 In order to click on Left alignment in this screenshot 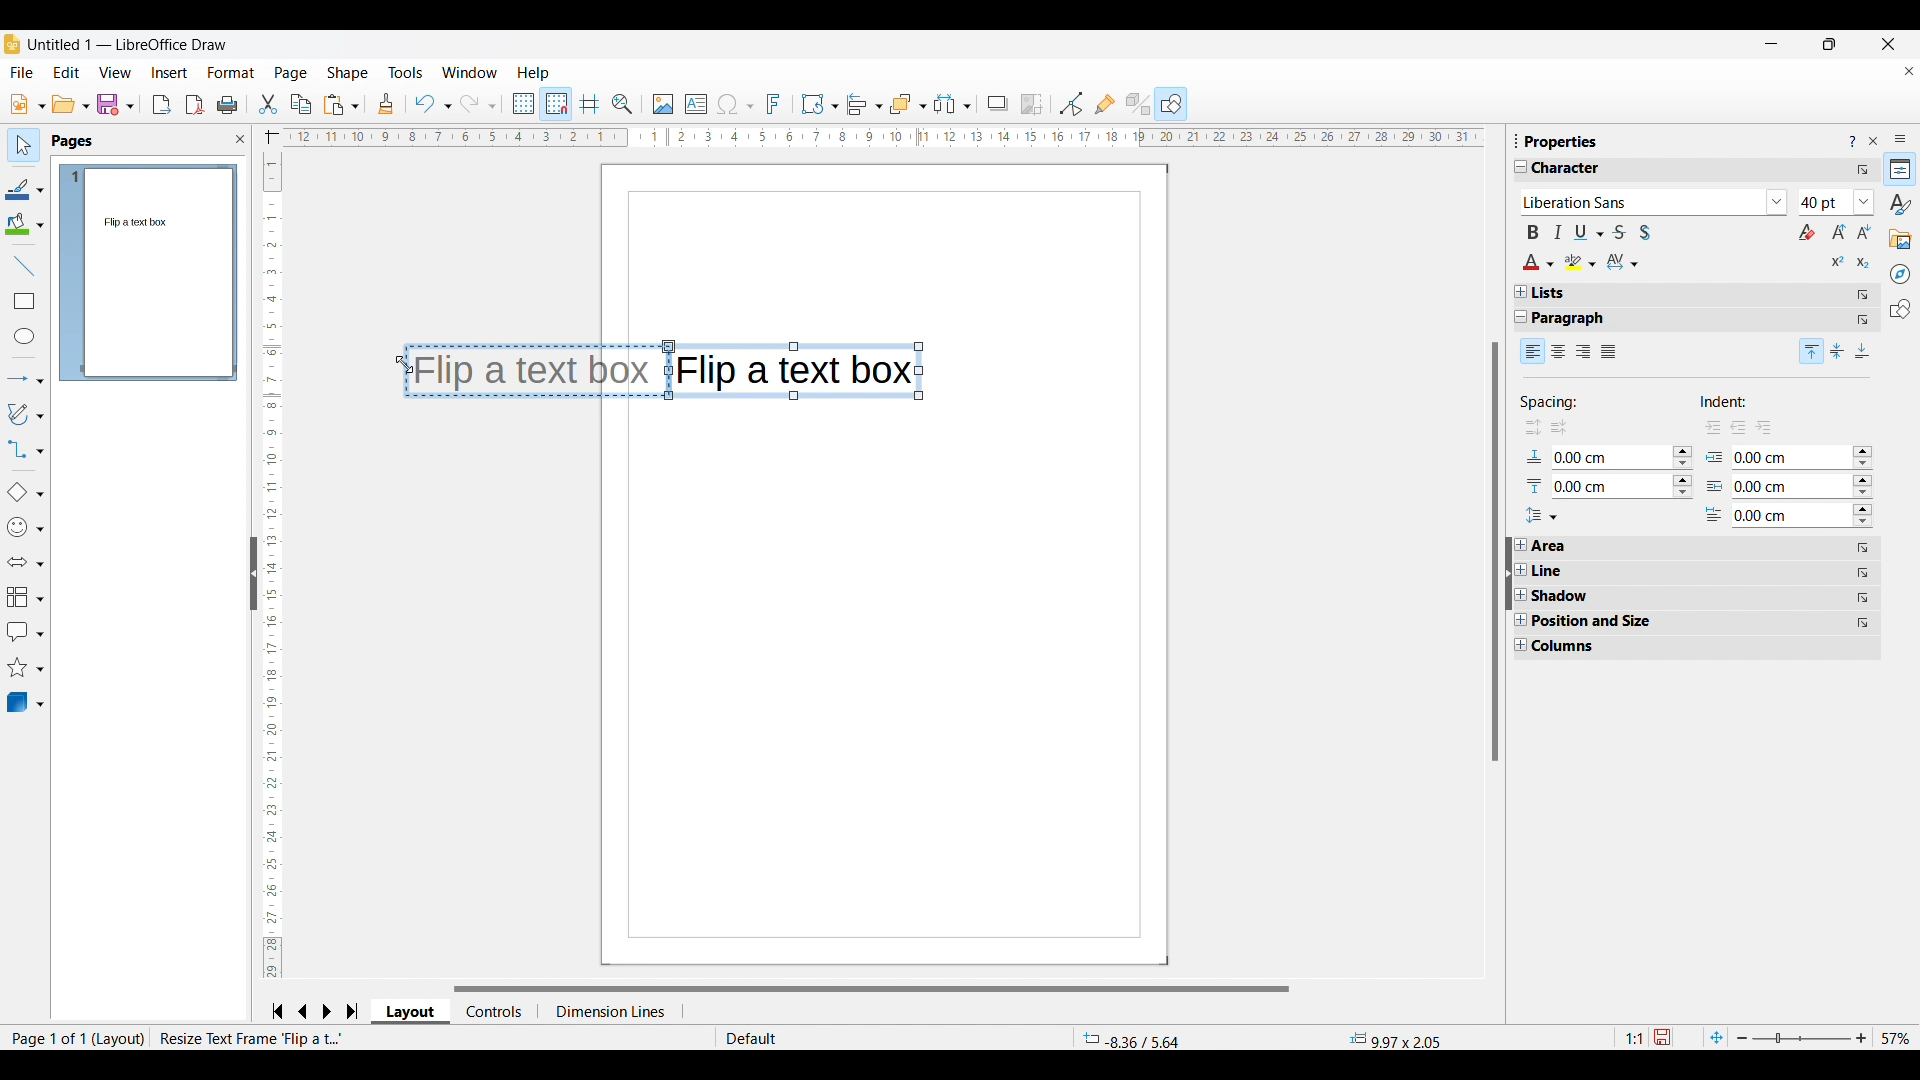, I will do `click(1533, 350)`.